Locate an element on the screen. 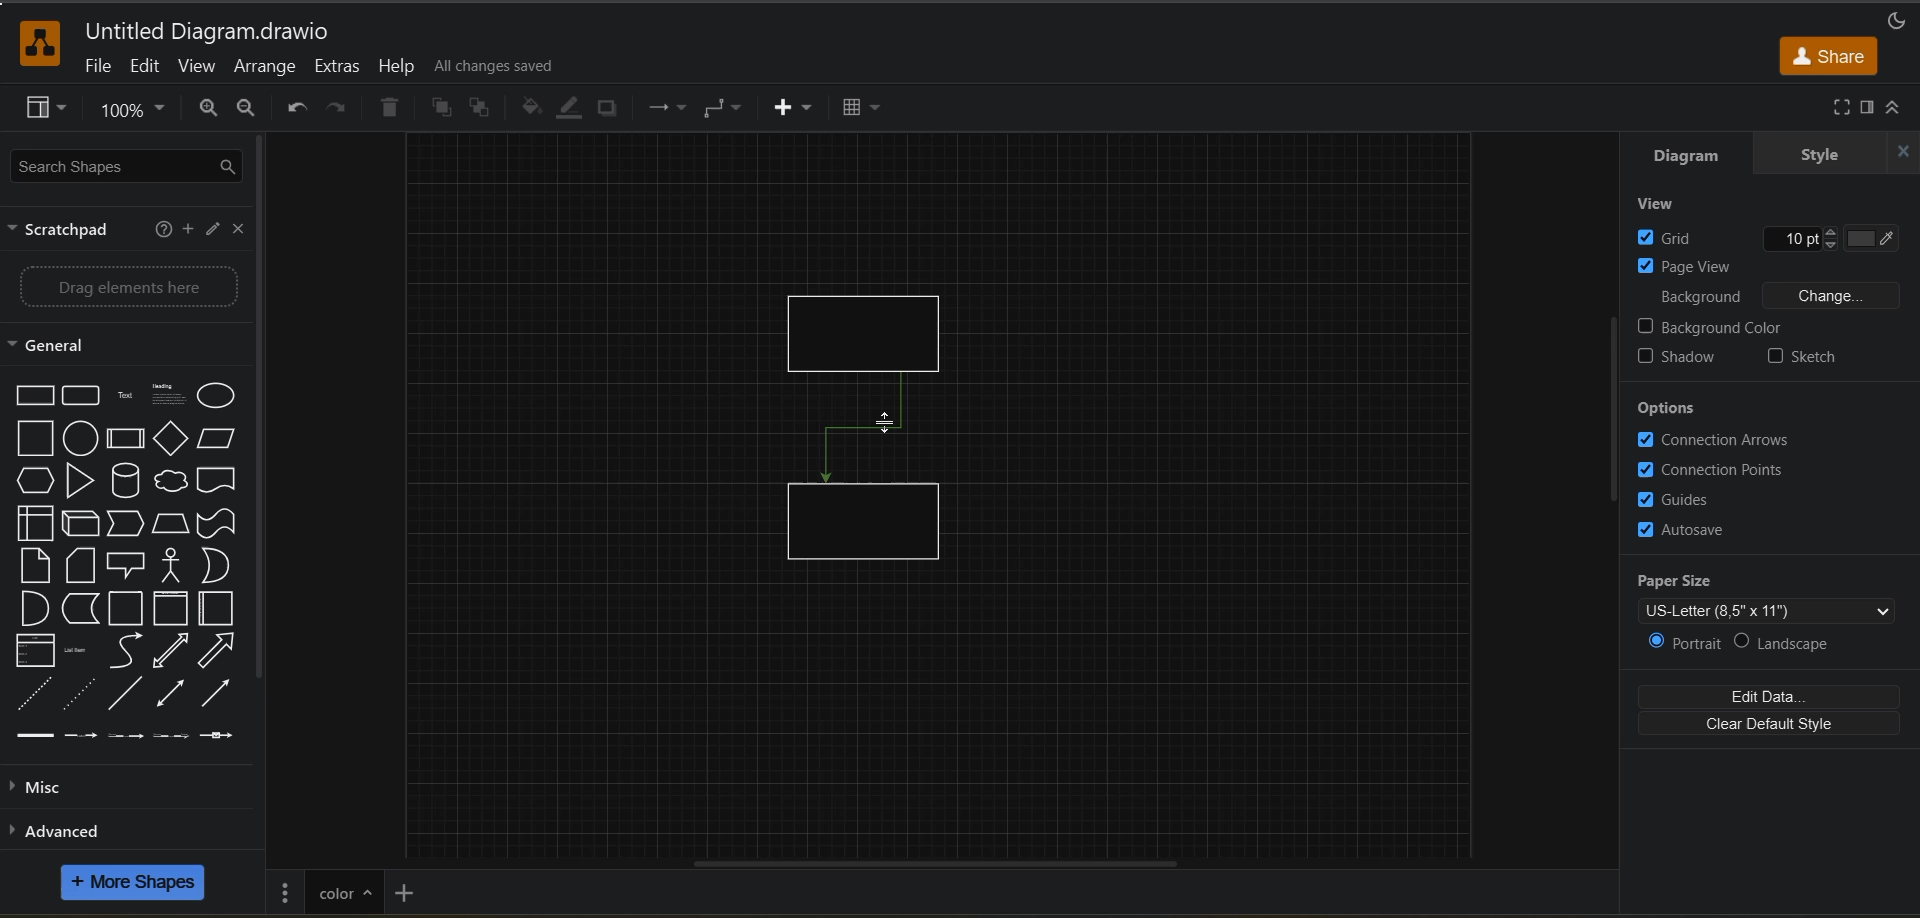 The image size is (1920, 918). insert page is located at coordinates (407, 891).